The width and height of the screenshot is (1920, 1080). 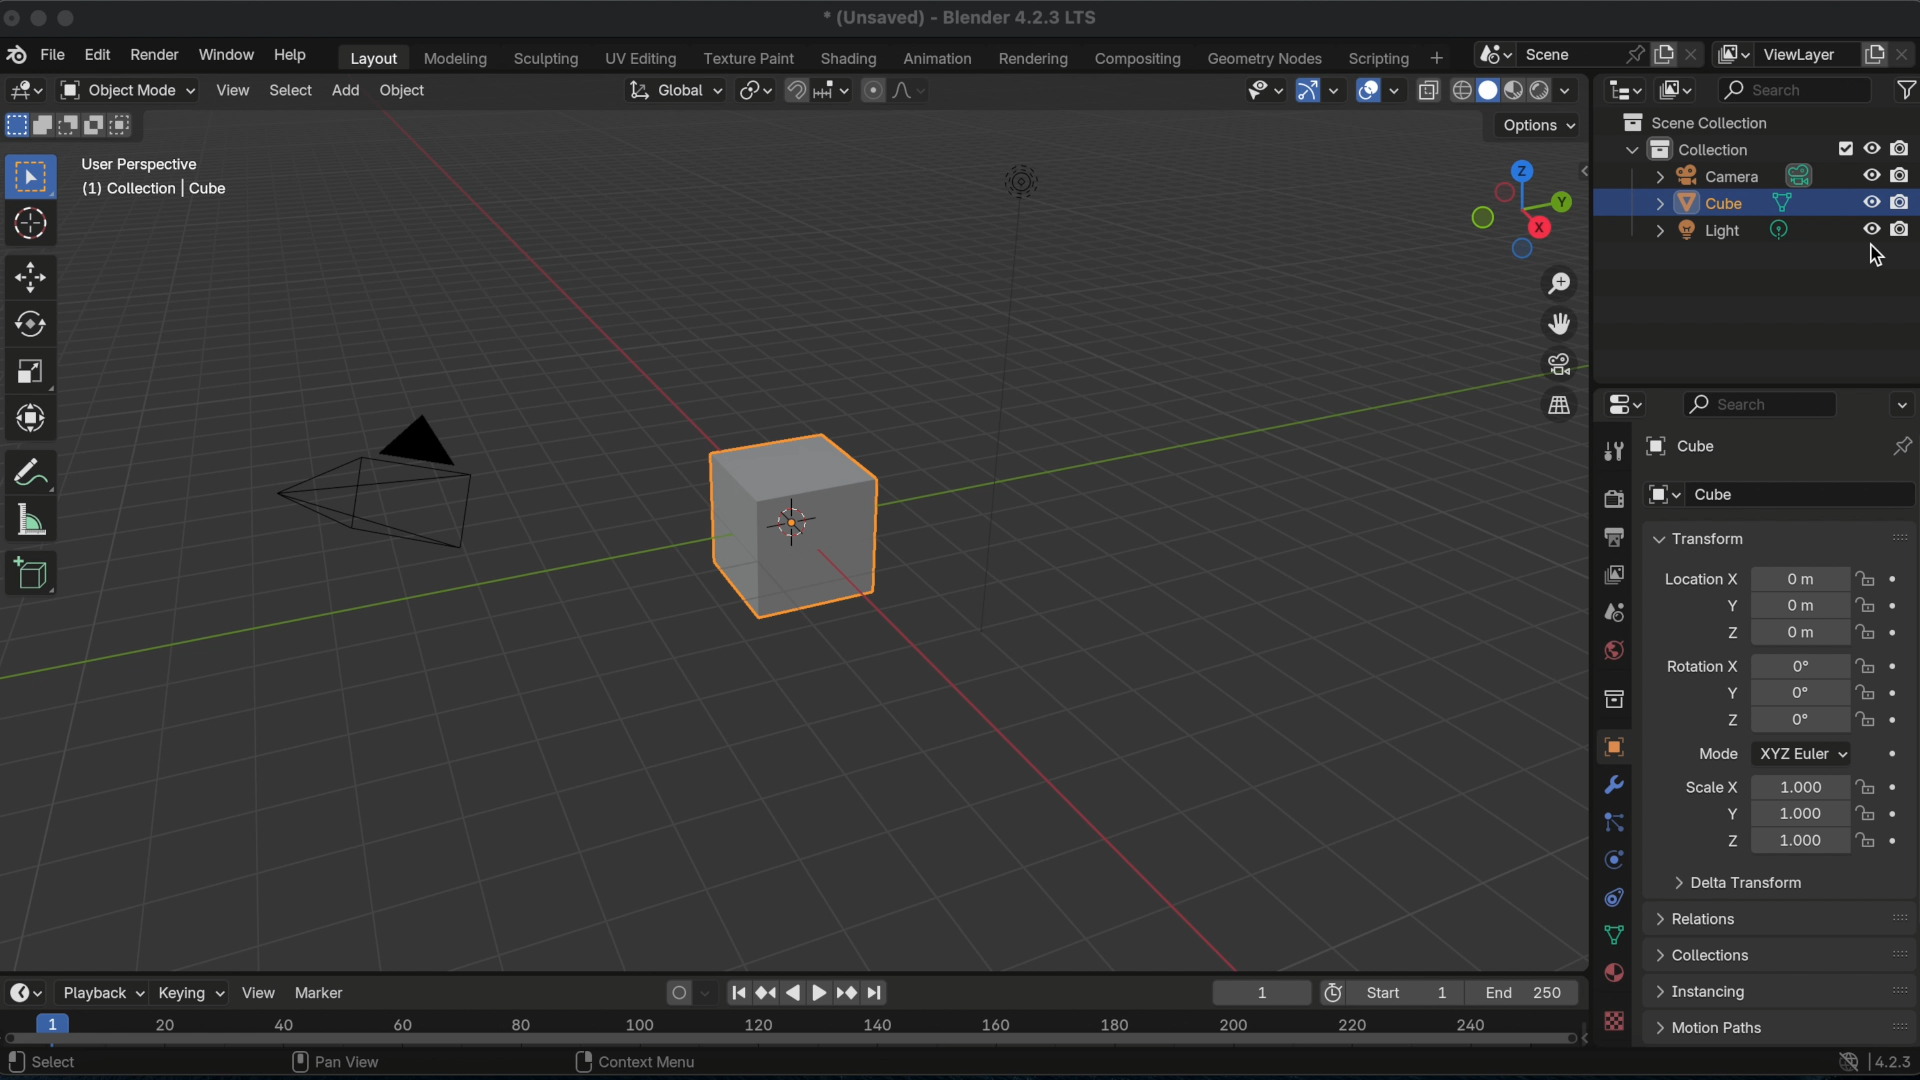 I want to click on disable in renders, so click(x=1902, y=228).